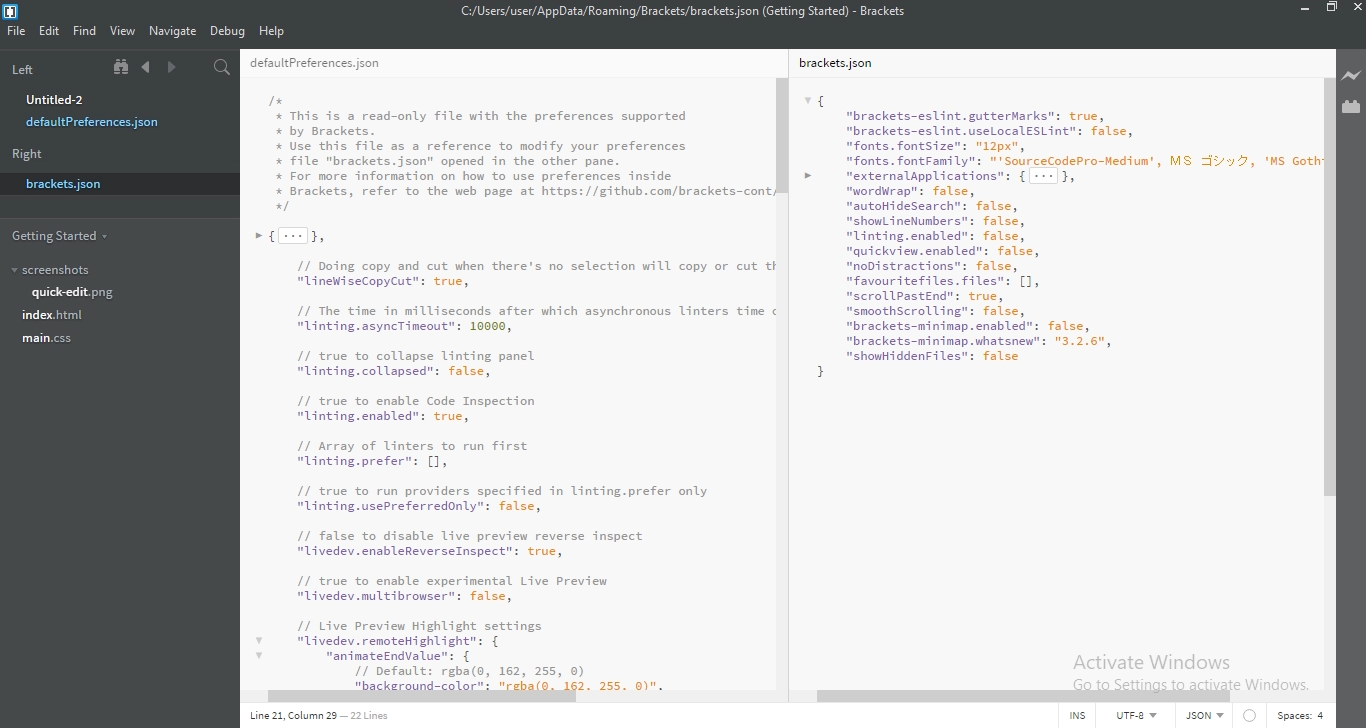 The height and width of the screenshot is (728, 1366). I want to click on UTF-8, so click(1143, 716).